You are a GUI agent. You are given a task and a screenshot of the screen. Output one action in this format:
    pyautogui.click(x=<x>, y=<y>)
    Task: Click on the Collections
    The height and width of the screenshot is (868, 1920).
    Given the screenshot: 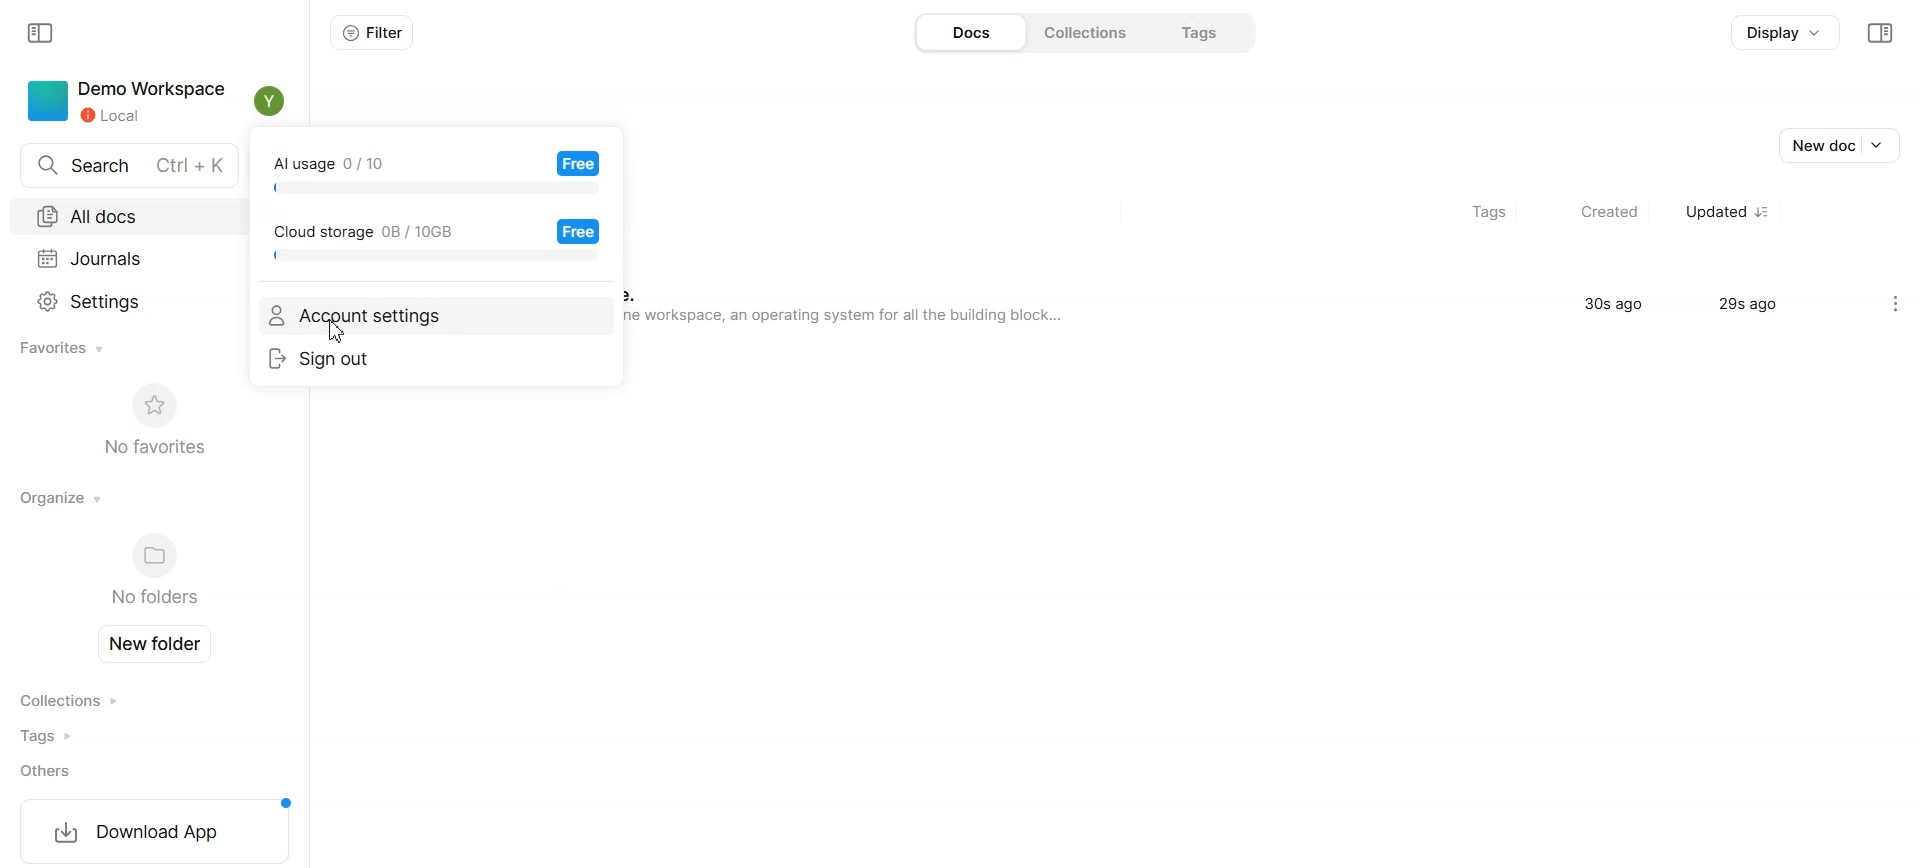 What is the action you would take?
    pyautogui.click(x=1087, y=32)
    